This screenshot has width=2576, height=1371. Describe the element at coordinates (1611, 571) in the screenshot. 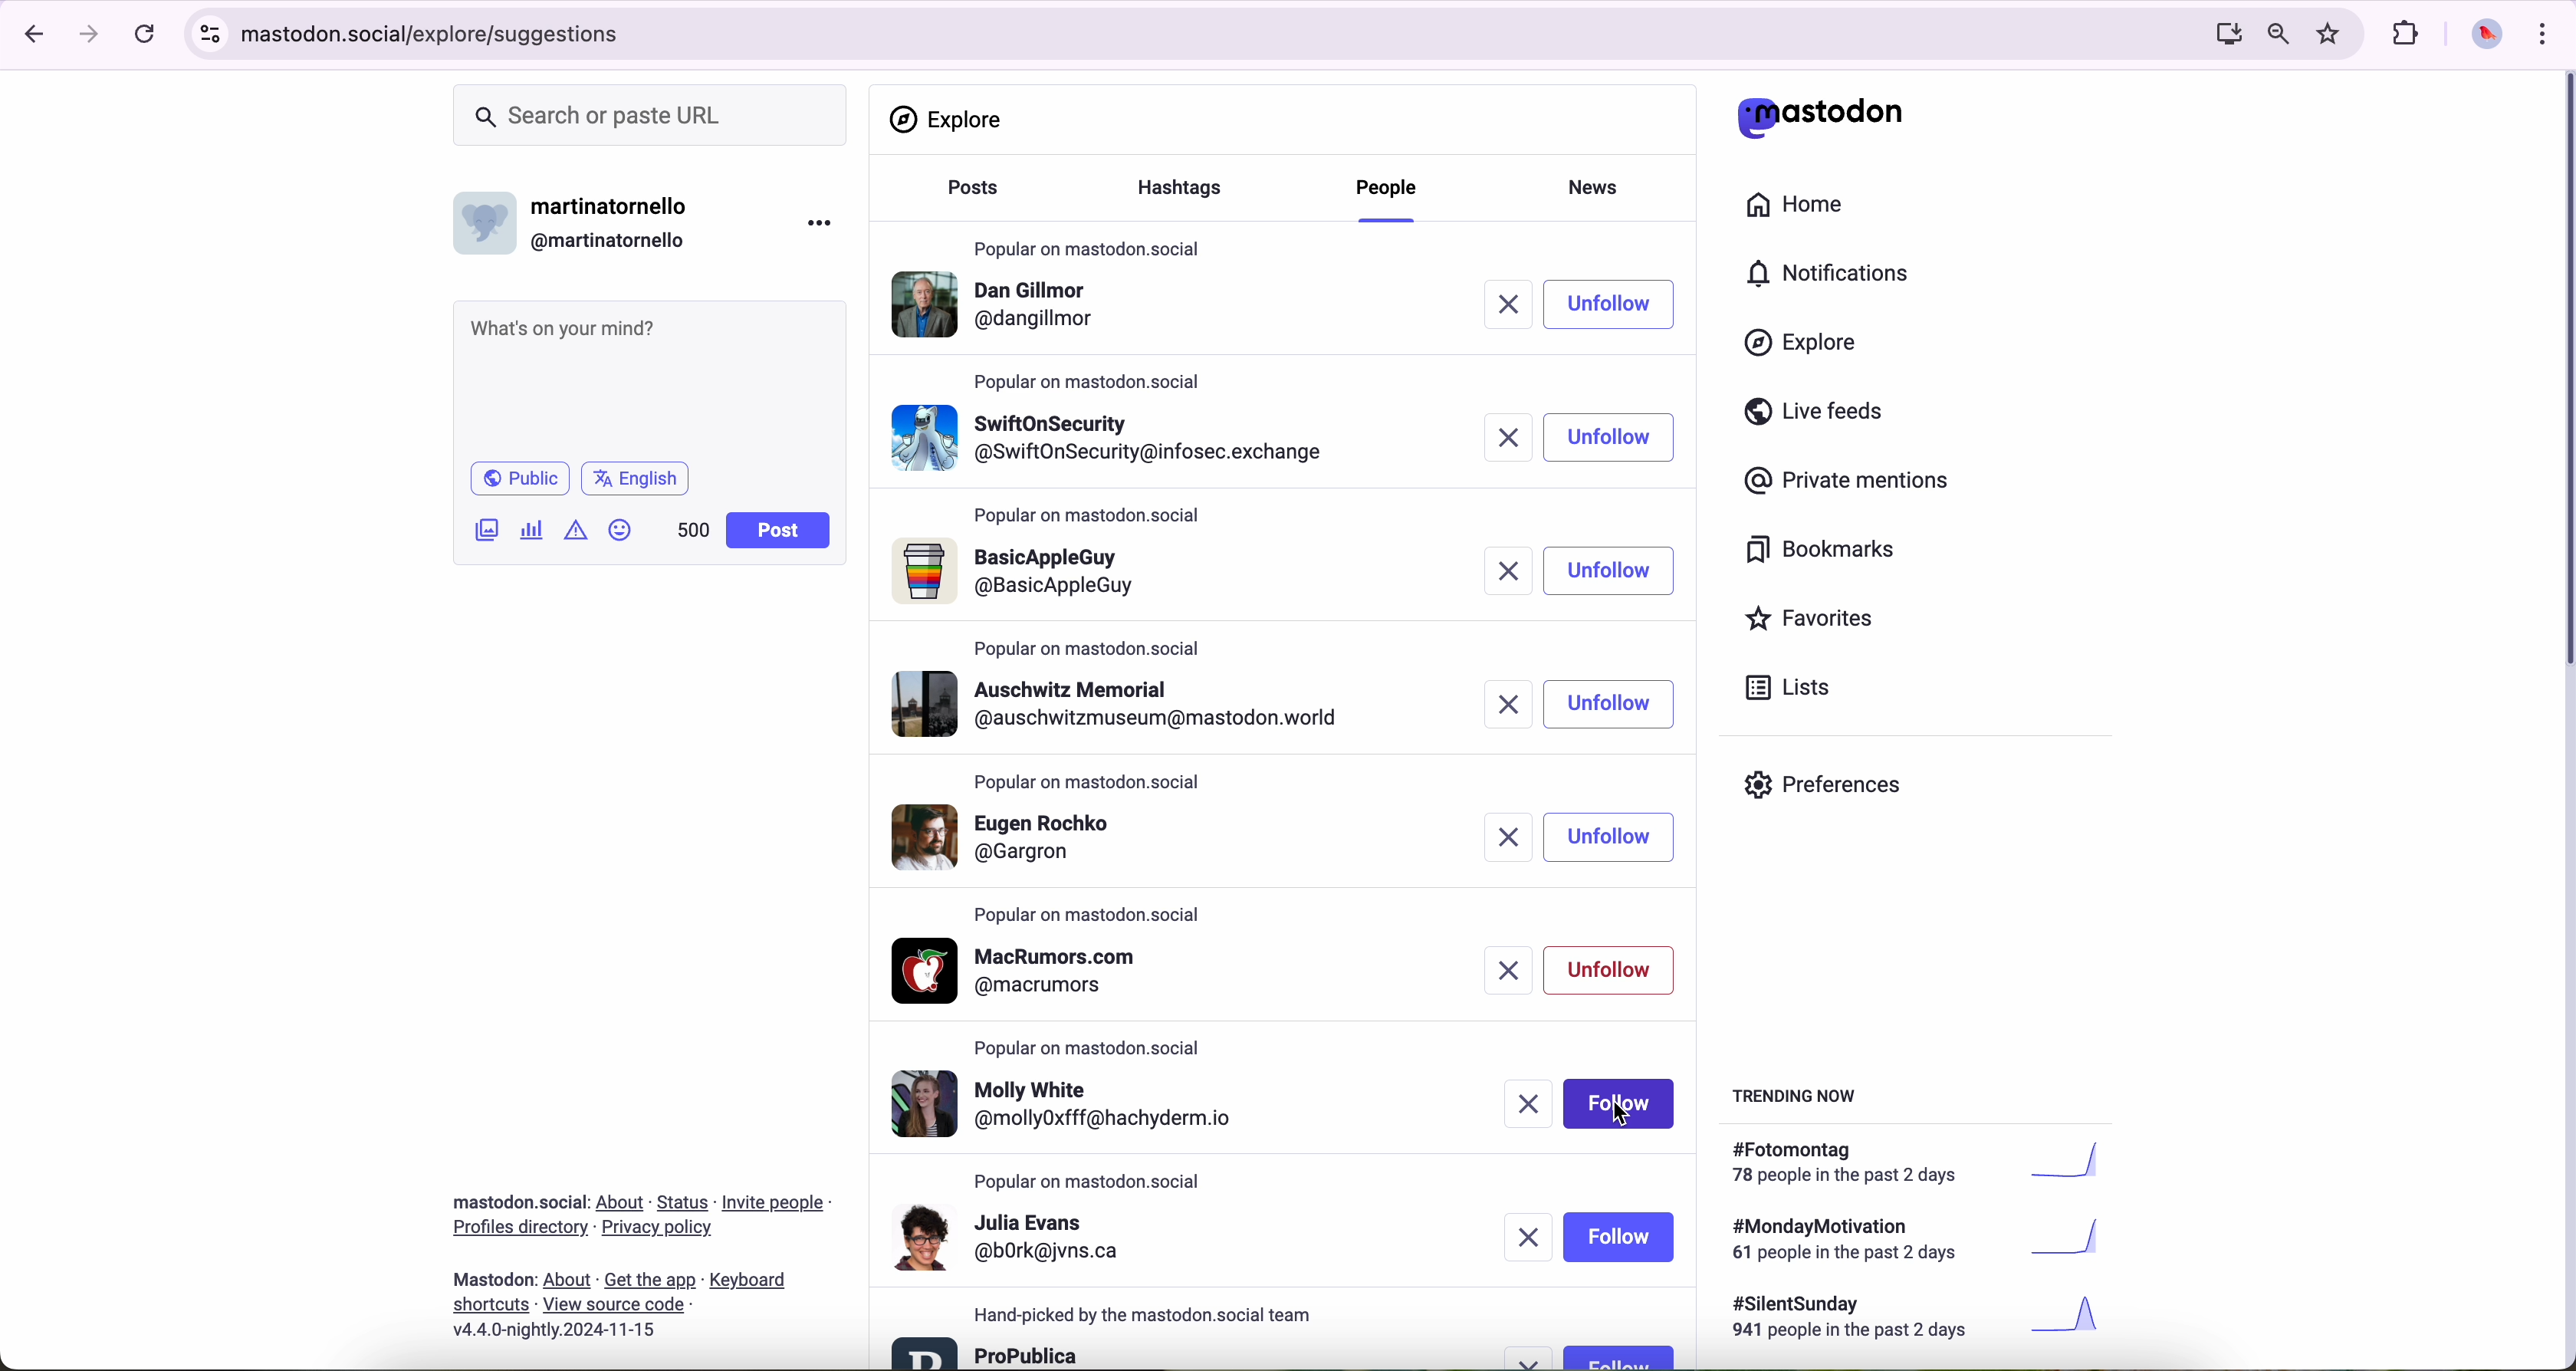

I see `unfollow` at that location.